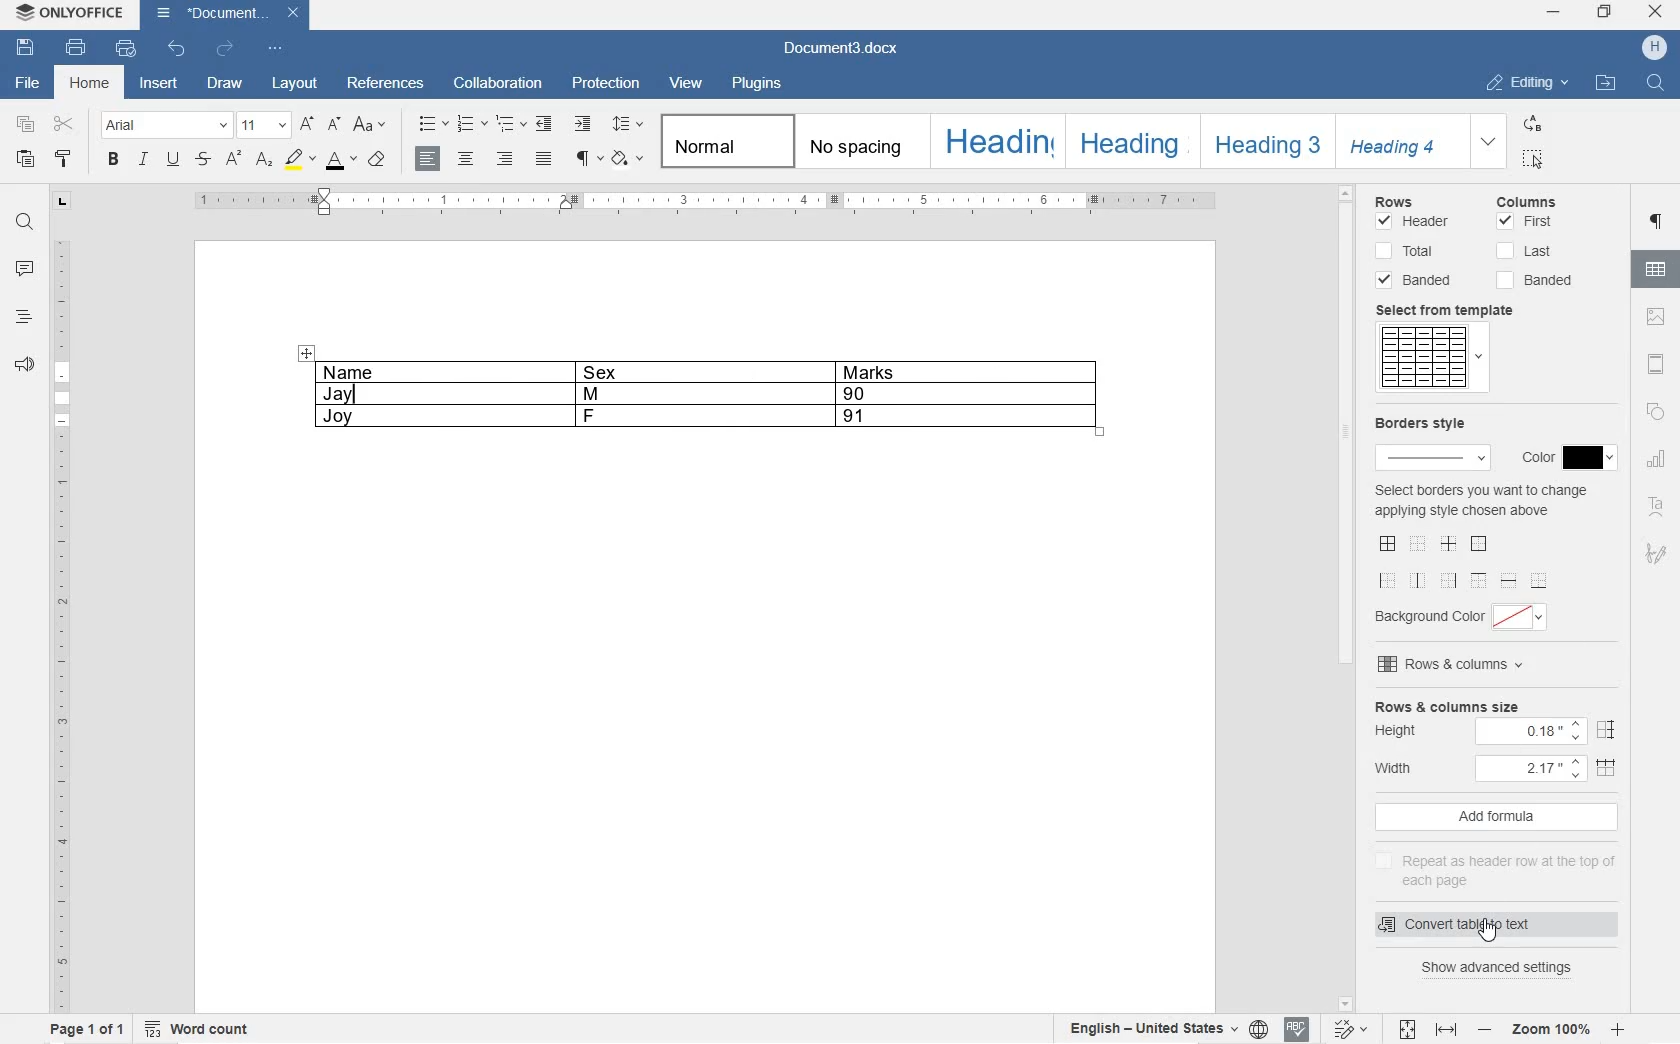 Image resolution: width=1680 pixels, height=1044 pixels. I want to click on border style, so click(1431, 441).